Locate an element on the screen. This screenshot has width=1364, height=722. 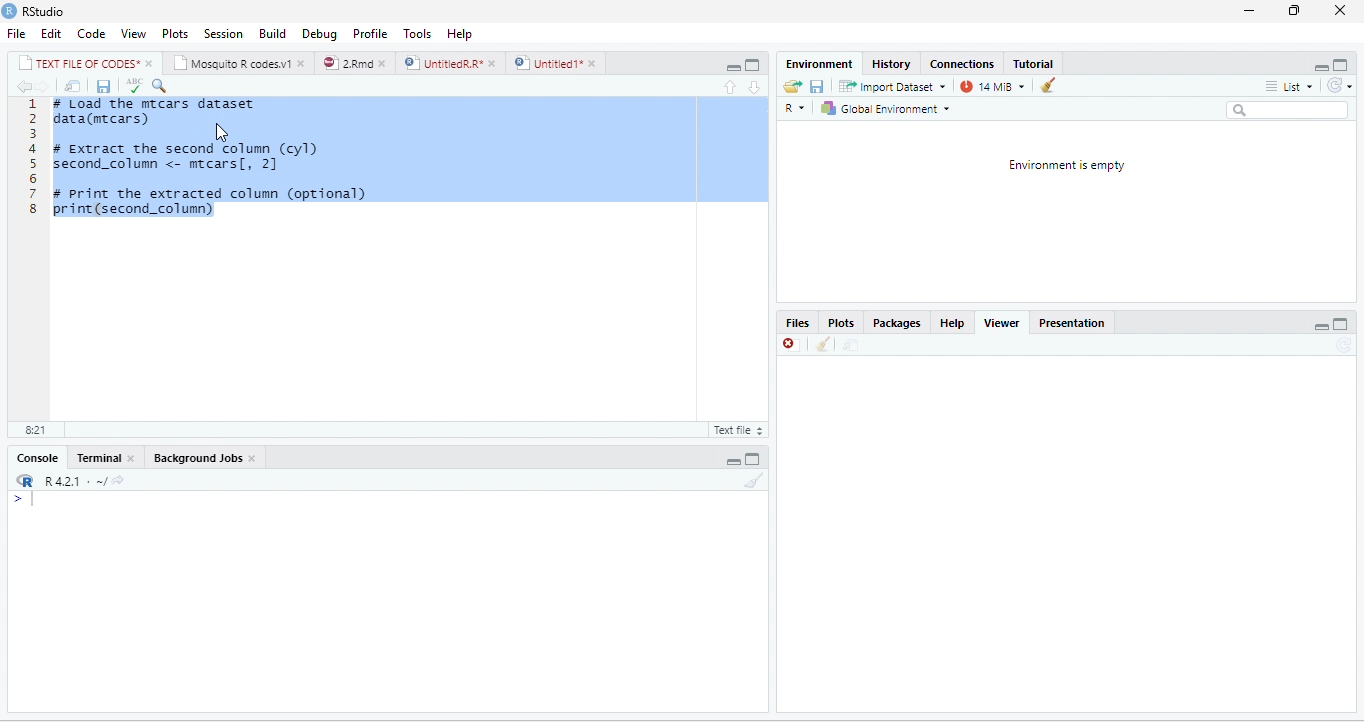
Viewer is located at coordinates (1007, 323).